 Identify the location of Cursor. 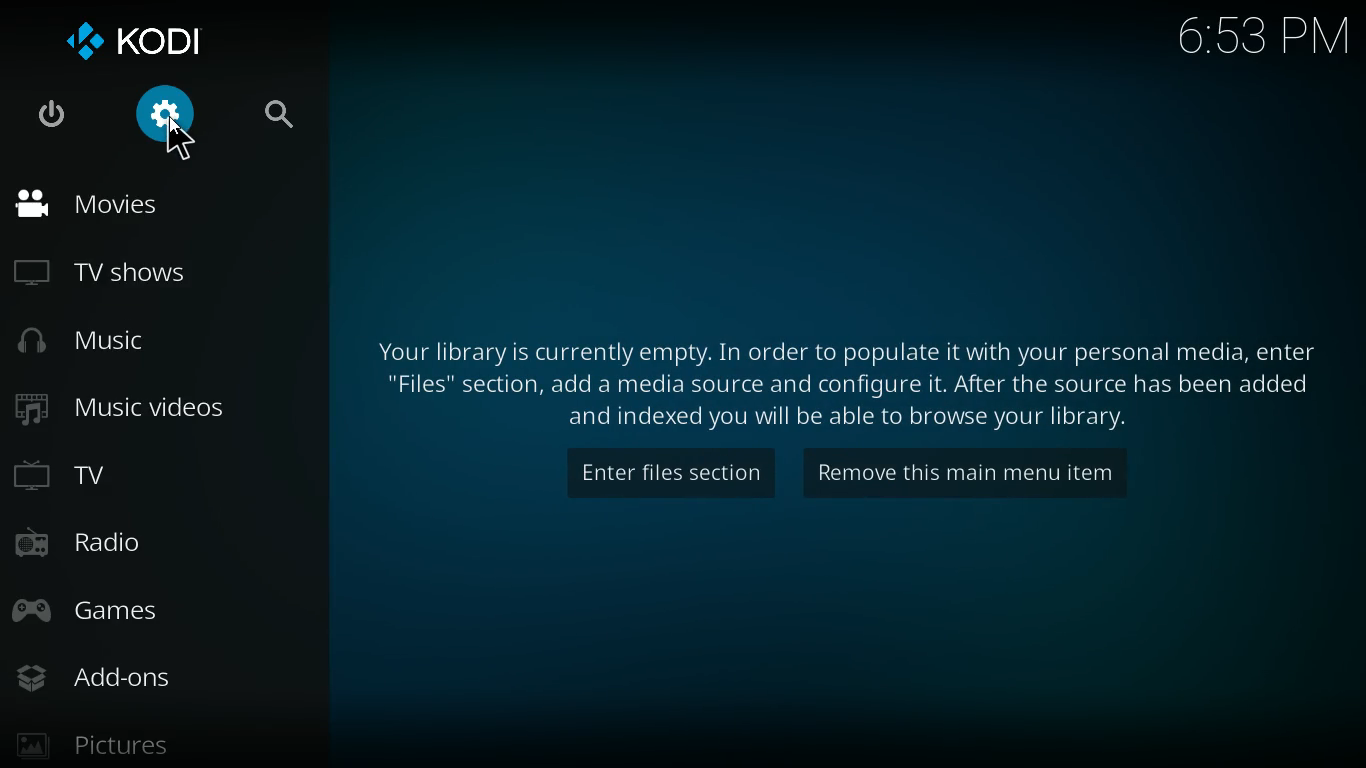
(182, 141).